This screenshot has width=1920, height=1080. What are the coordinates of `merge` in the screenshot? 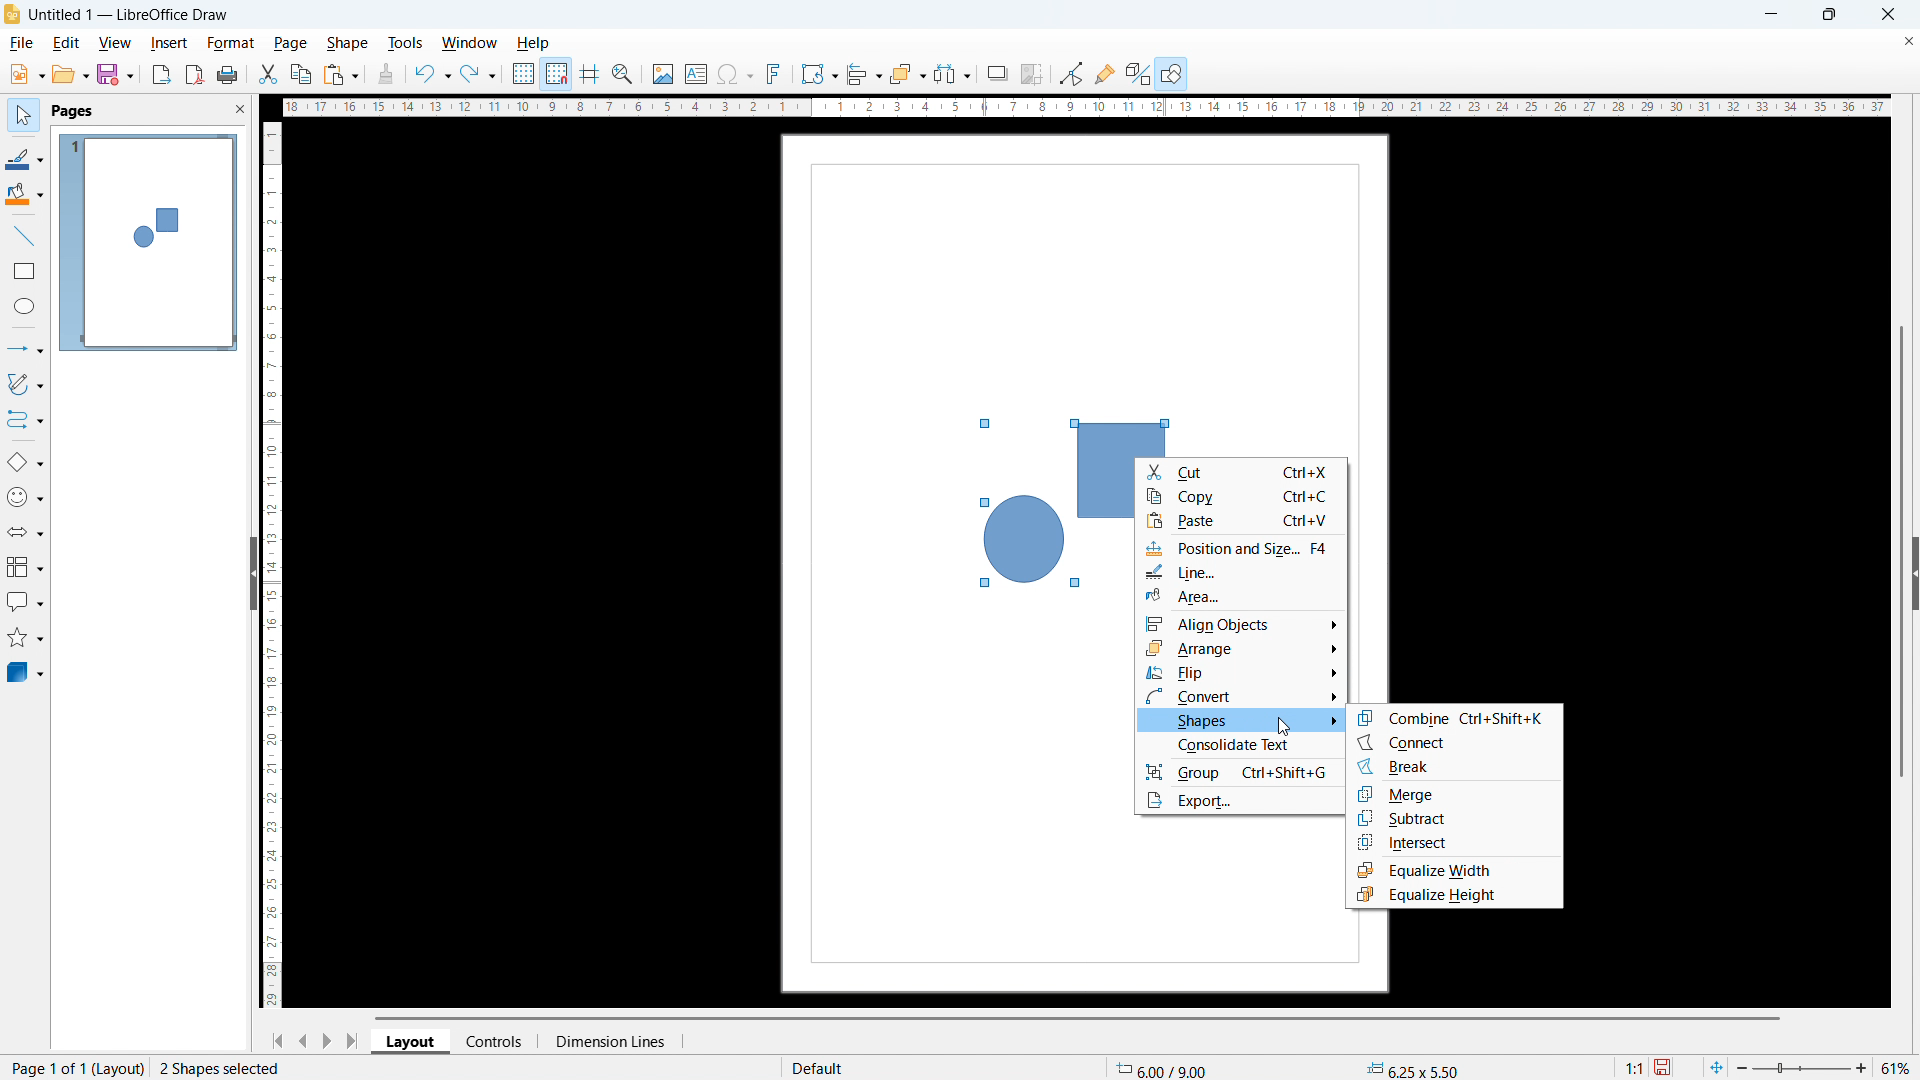 It's located at (1456, 793).